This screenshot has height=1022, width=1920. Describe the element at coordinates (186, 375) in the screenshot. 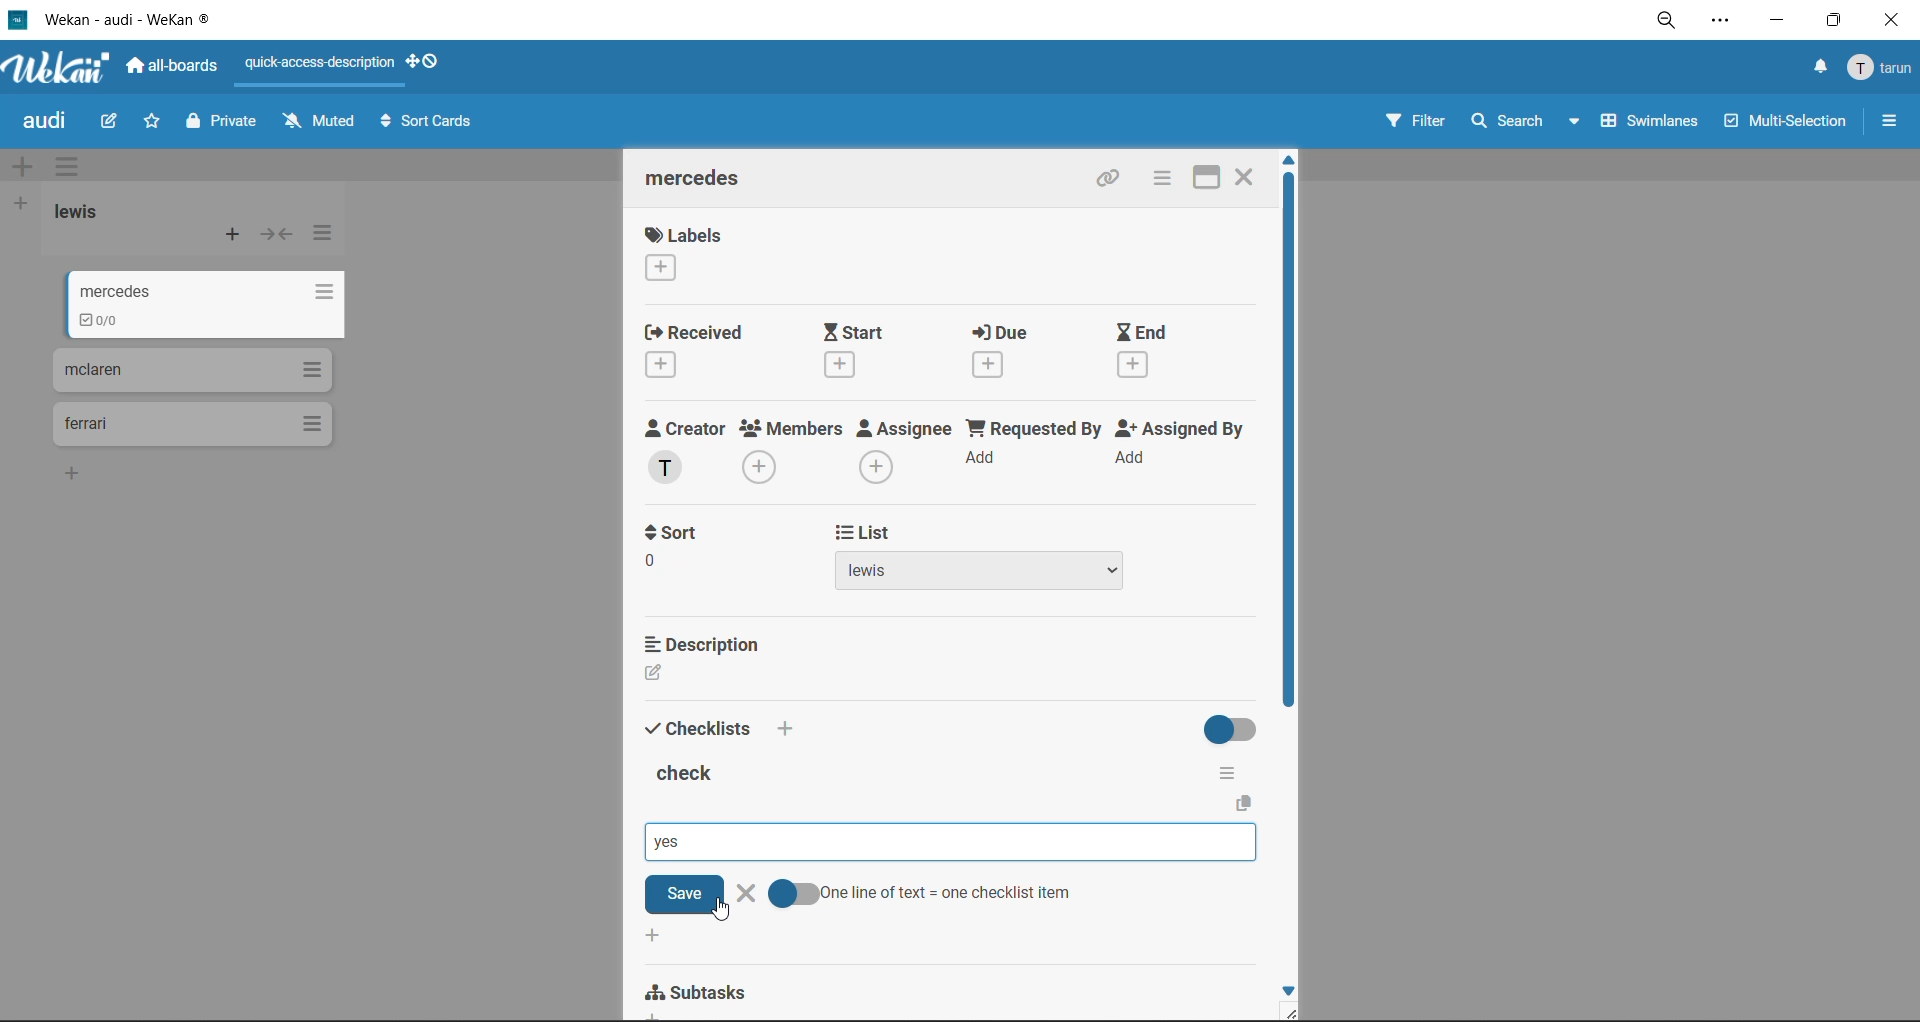

I see `cards` at that location.